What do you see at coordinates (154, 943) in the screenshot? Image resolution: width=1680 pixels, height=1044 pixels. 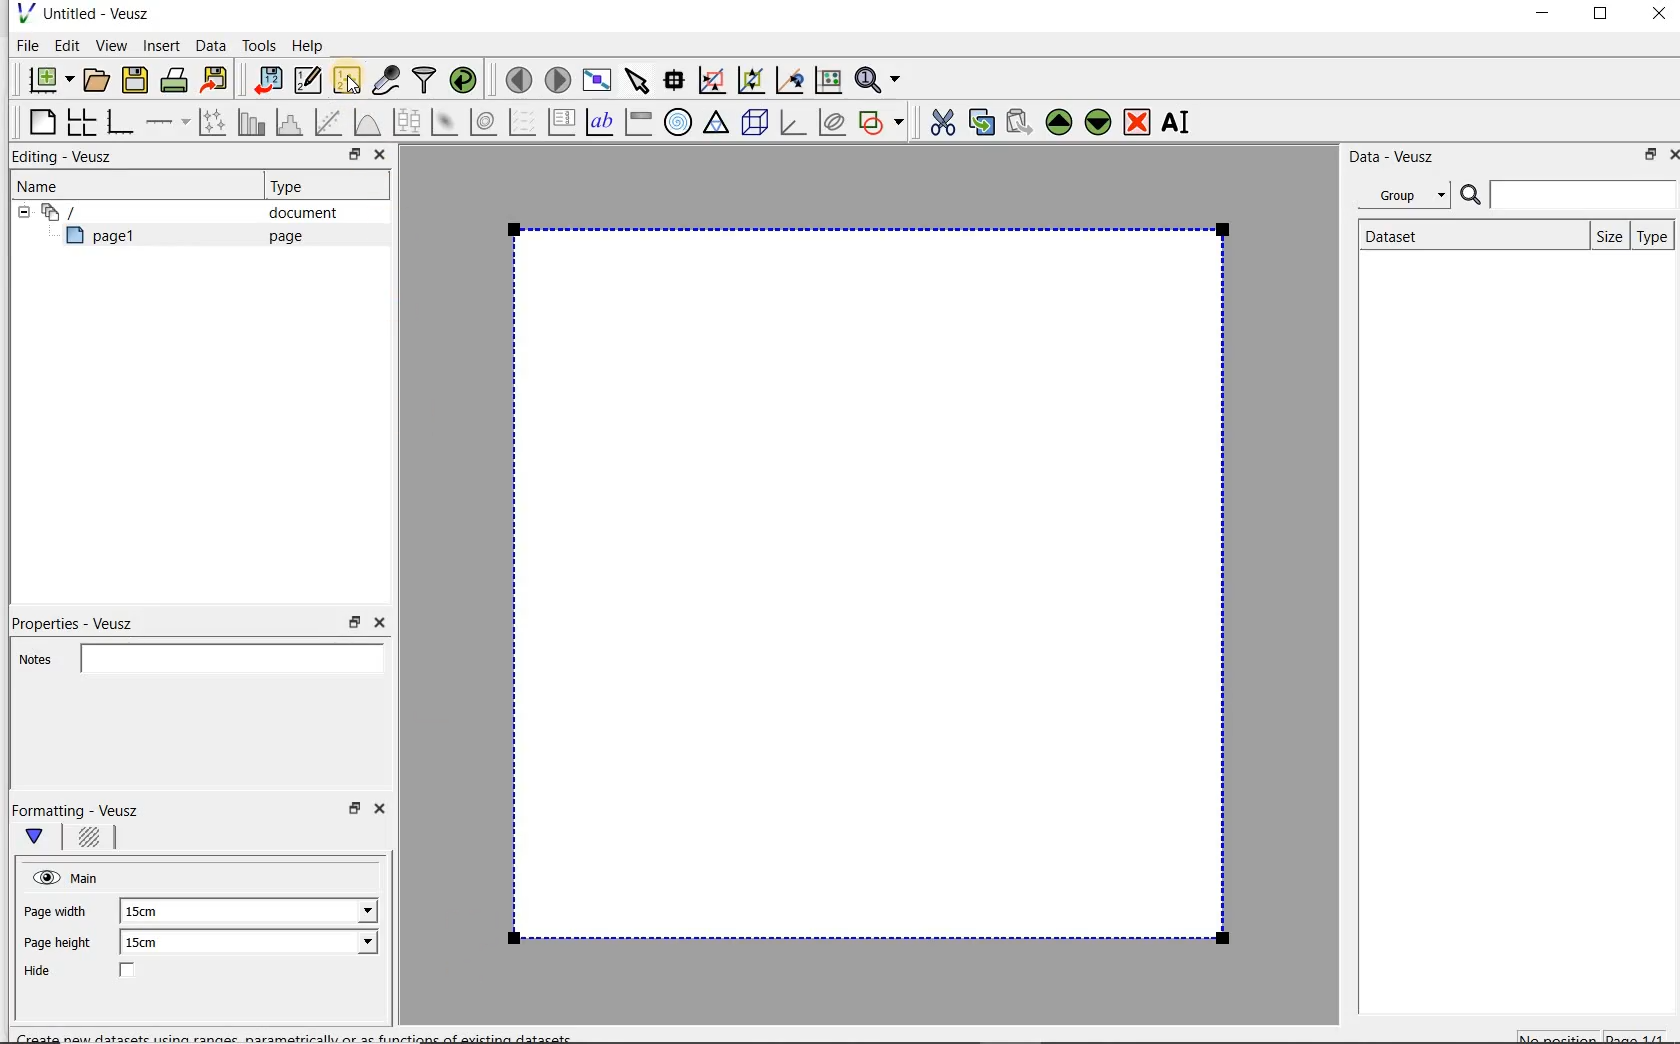 I see `15cm` at bounding box center [154, 943].